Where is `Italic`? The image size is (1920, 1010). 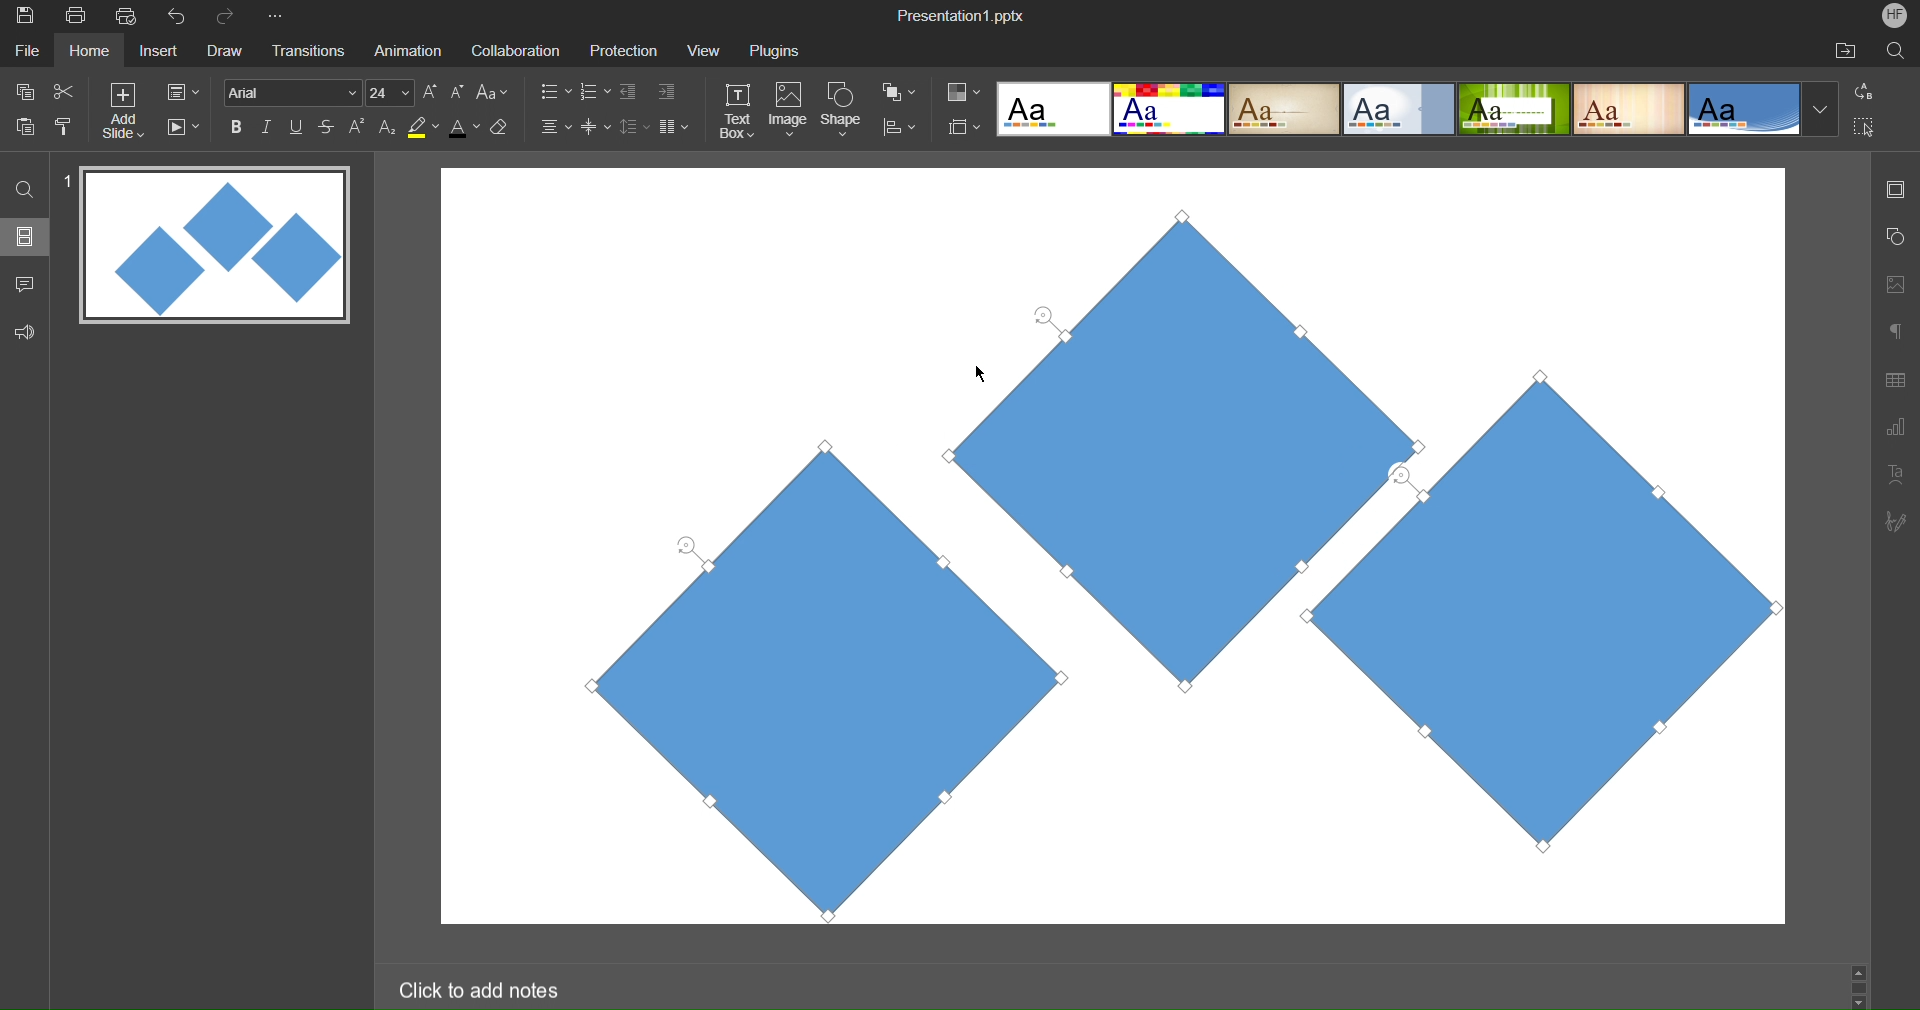 Italic is located at coordinates (266, 127).